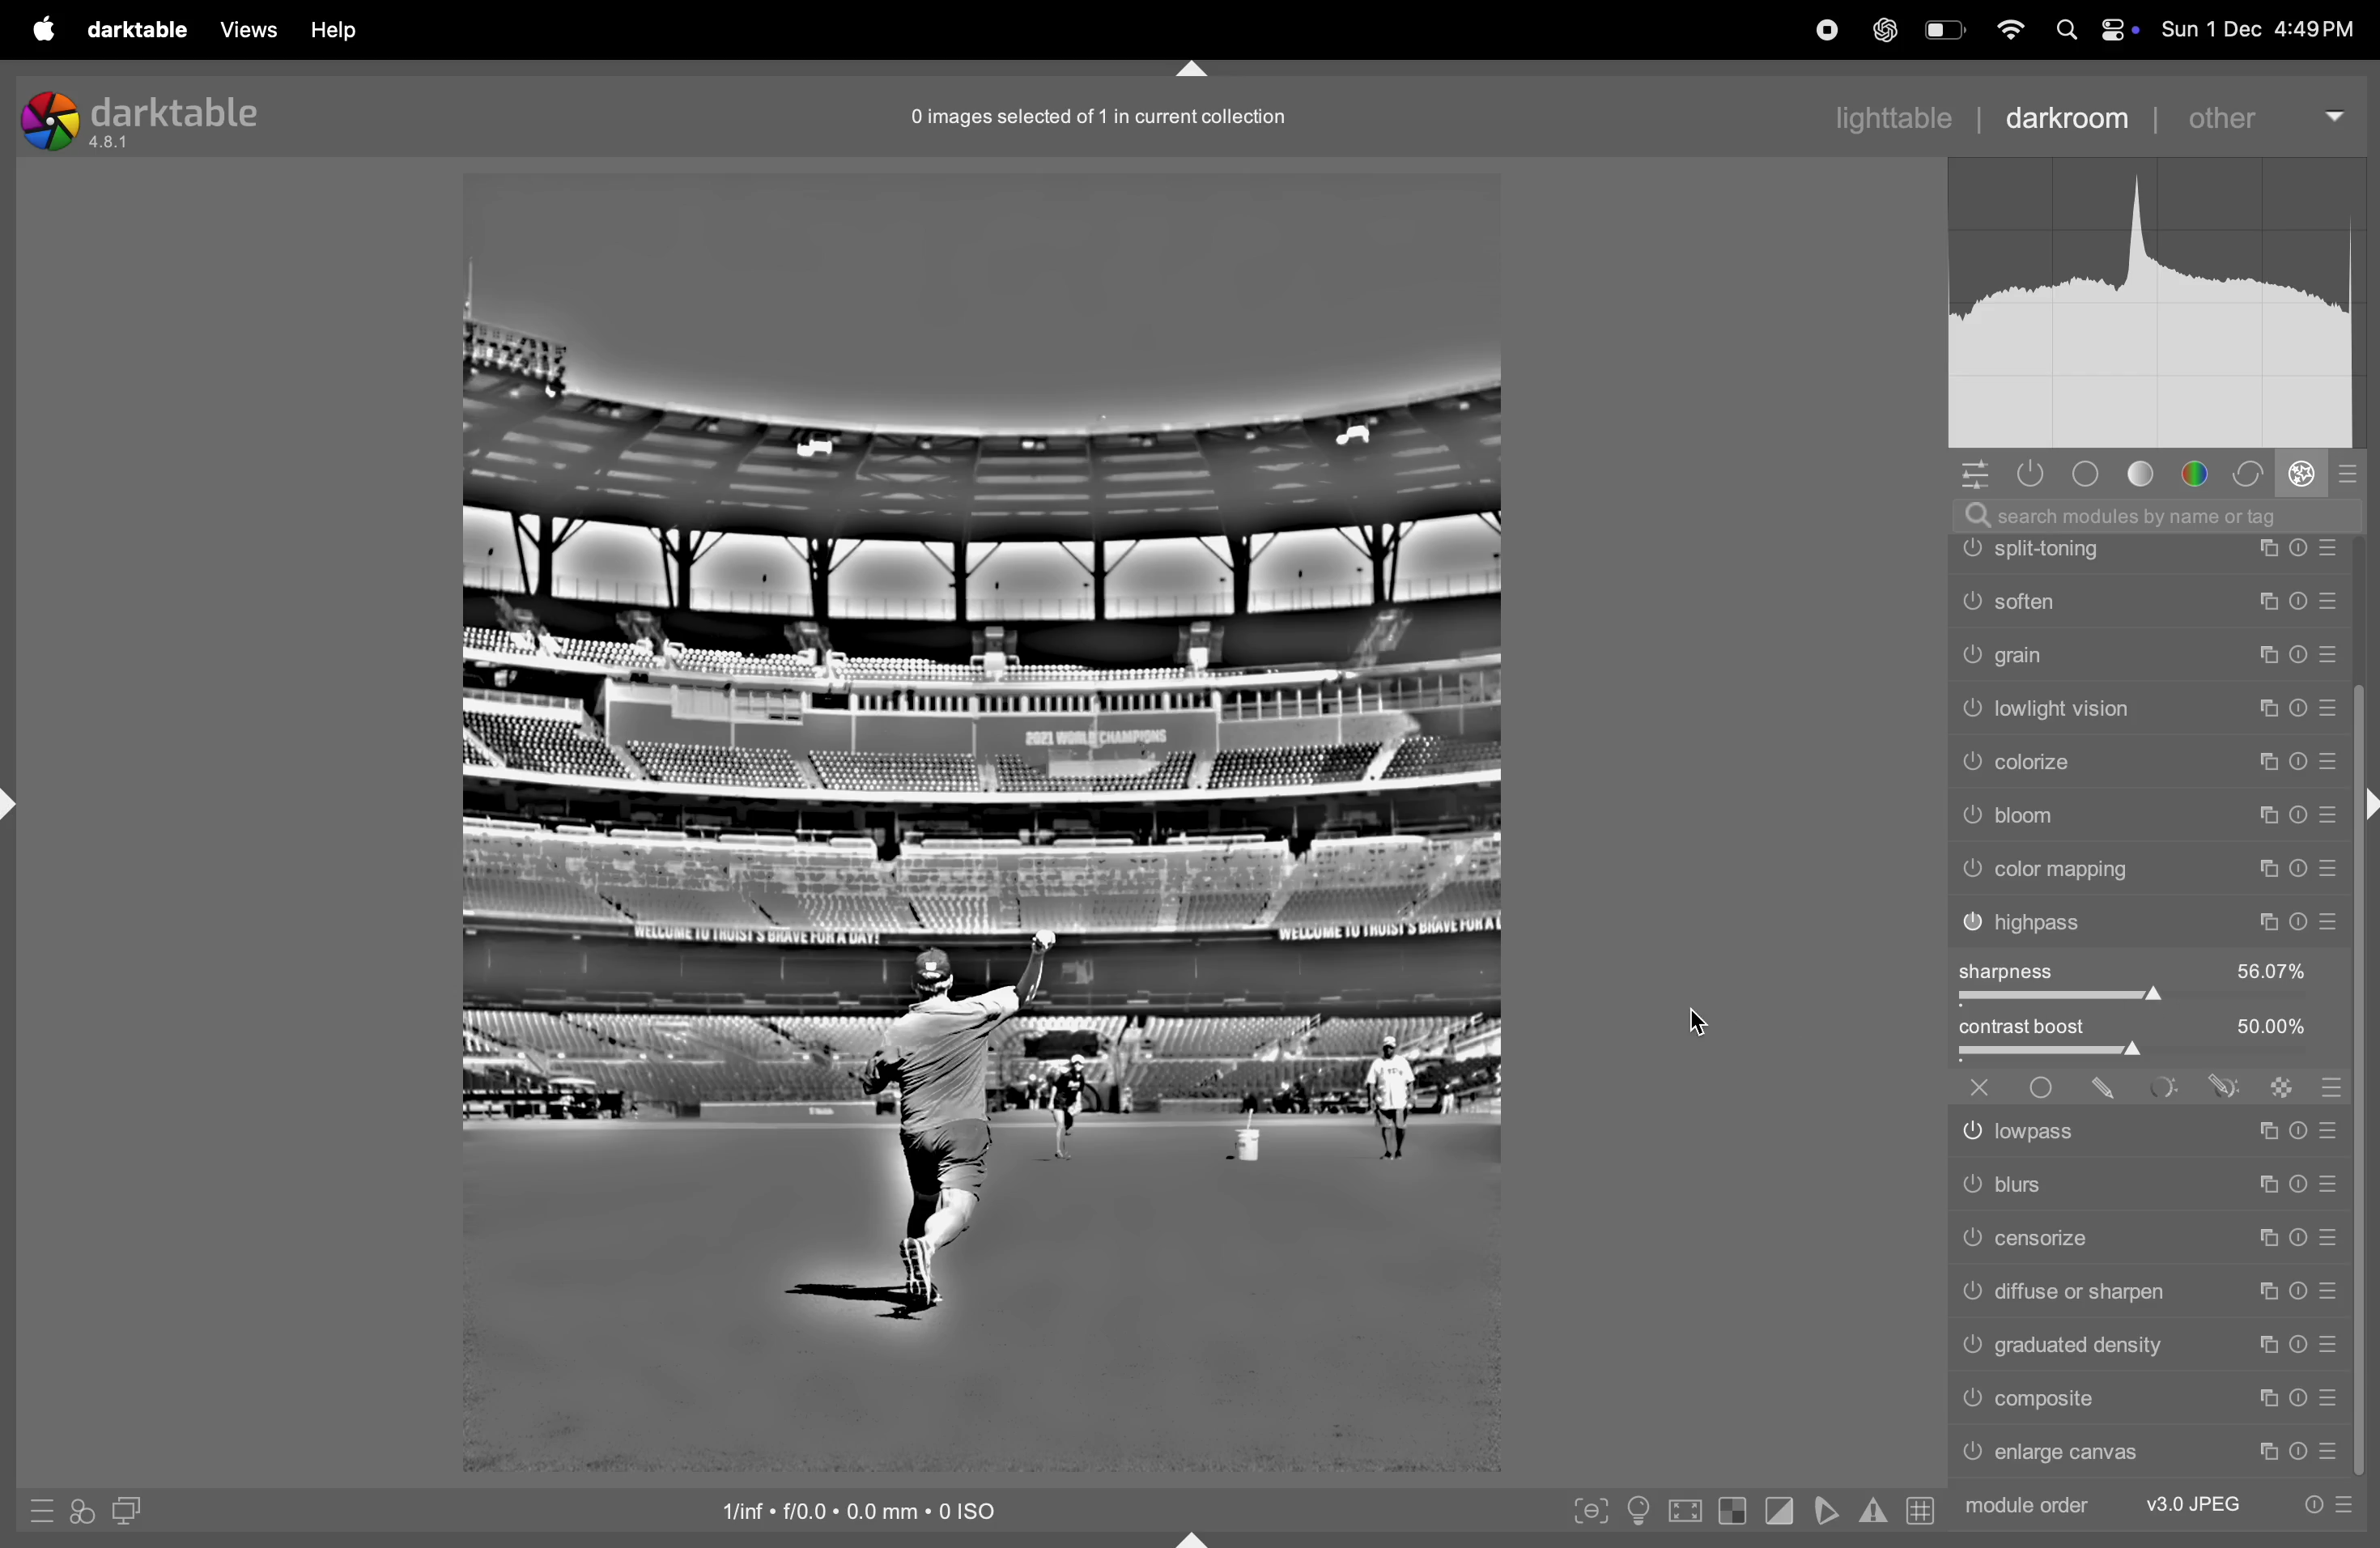 The image size is (2380, 1548). I want to click on correct, so click(2250, 472).